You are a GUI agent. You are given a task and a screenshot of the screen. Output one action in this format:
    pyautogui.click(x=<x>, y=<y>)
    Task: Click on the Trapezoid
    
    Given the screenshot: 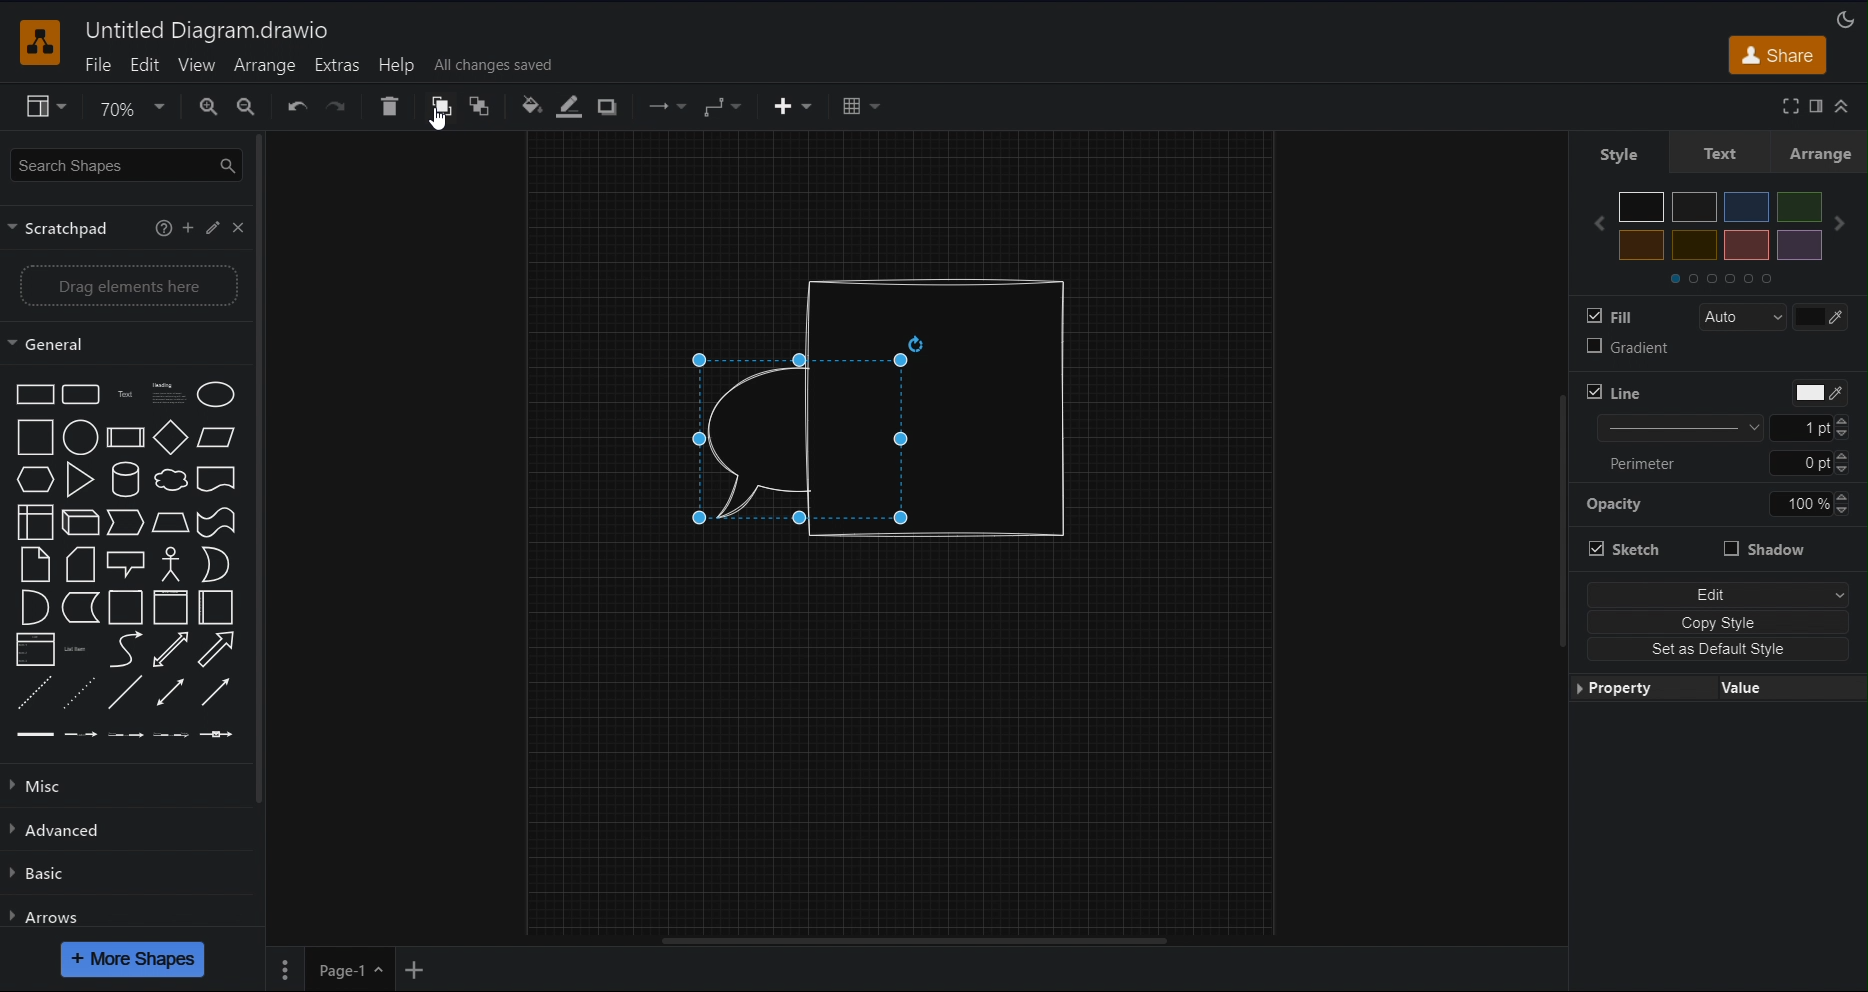 What is the action you would take?
    pyautogui.click(x=170, y=523)
    